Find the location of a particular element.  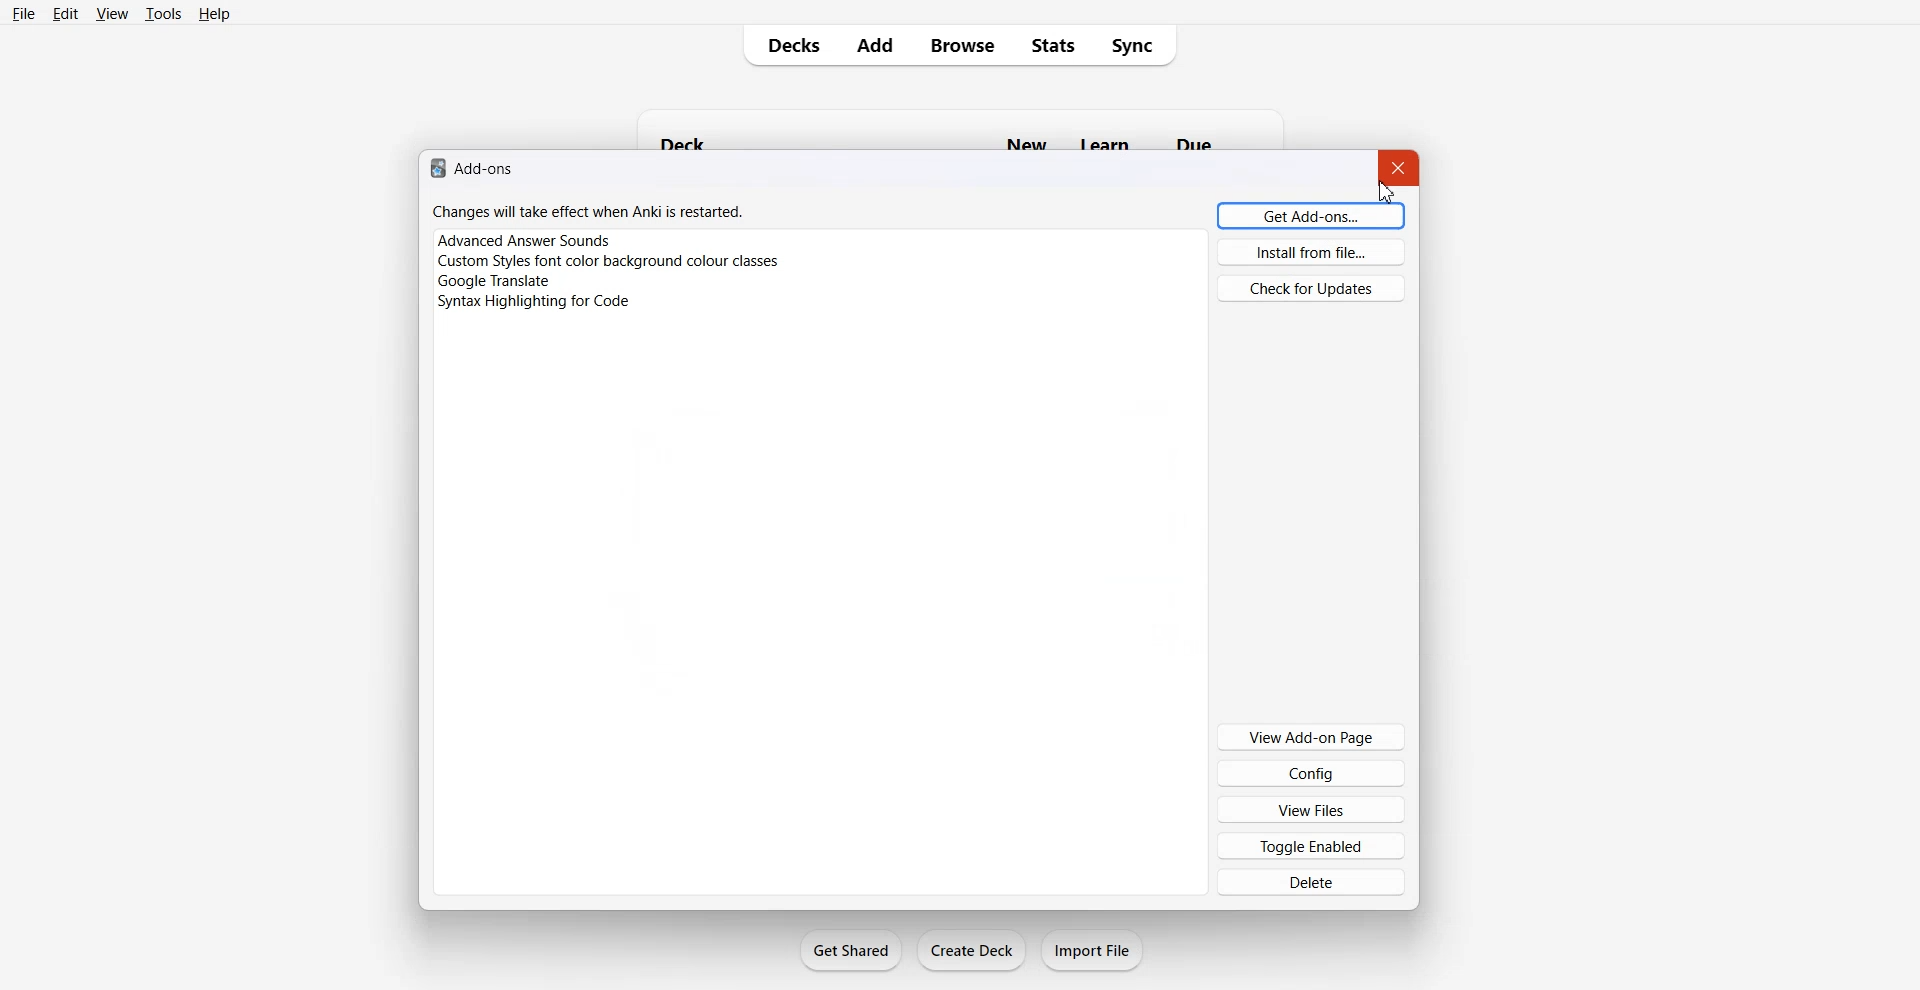

Browse is located at coordinates (963, 45).